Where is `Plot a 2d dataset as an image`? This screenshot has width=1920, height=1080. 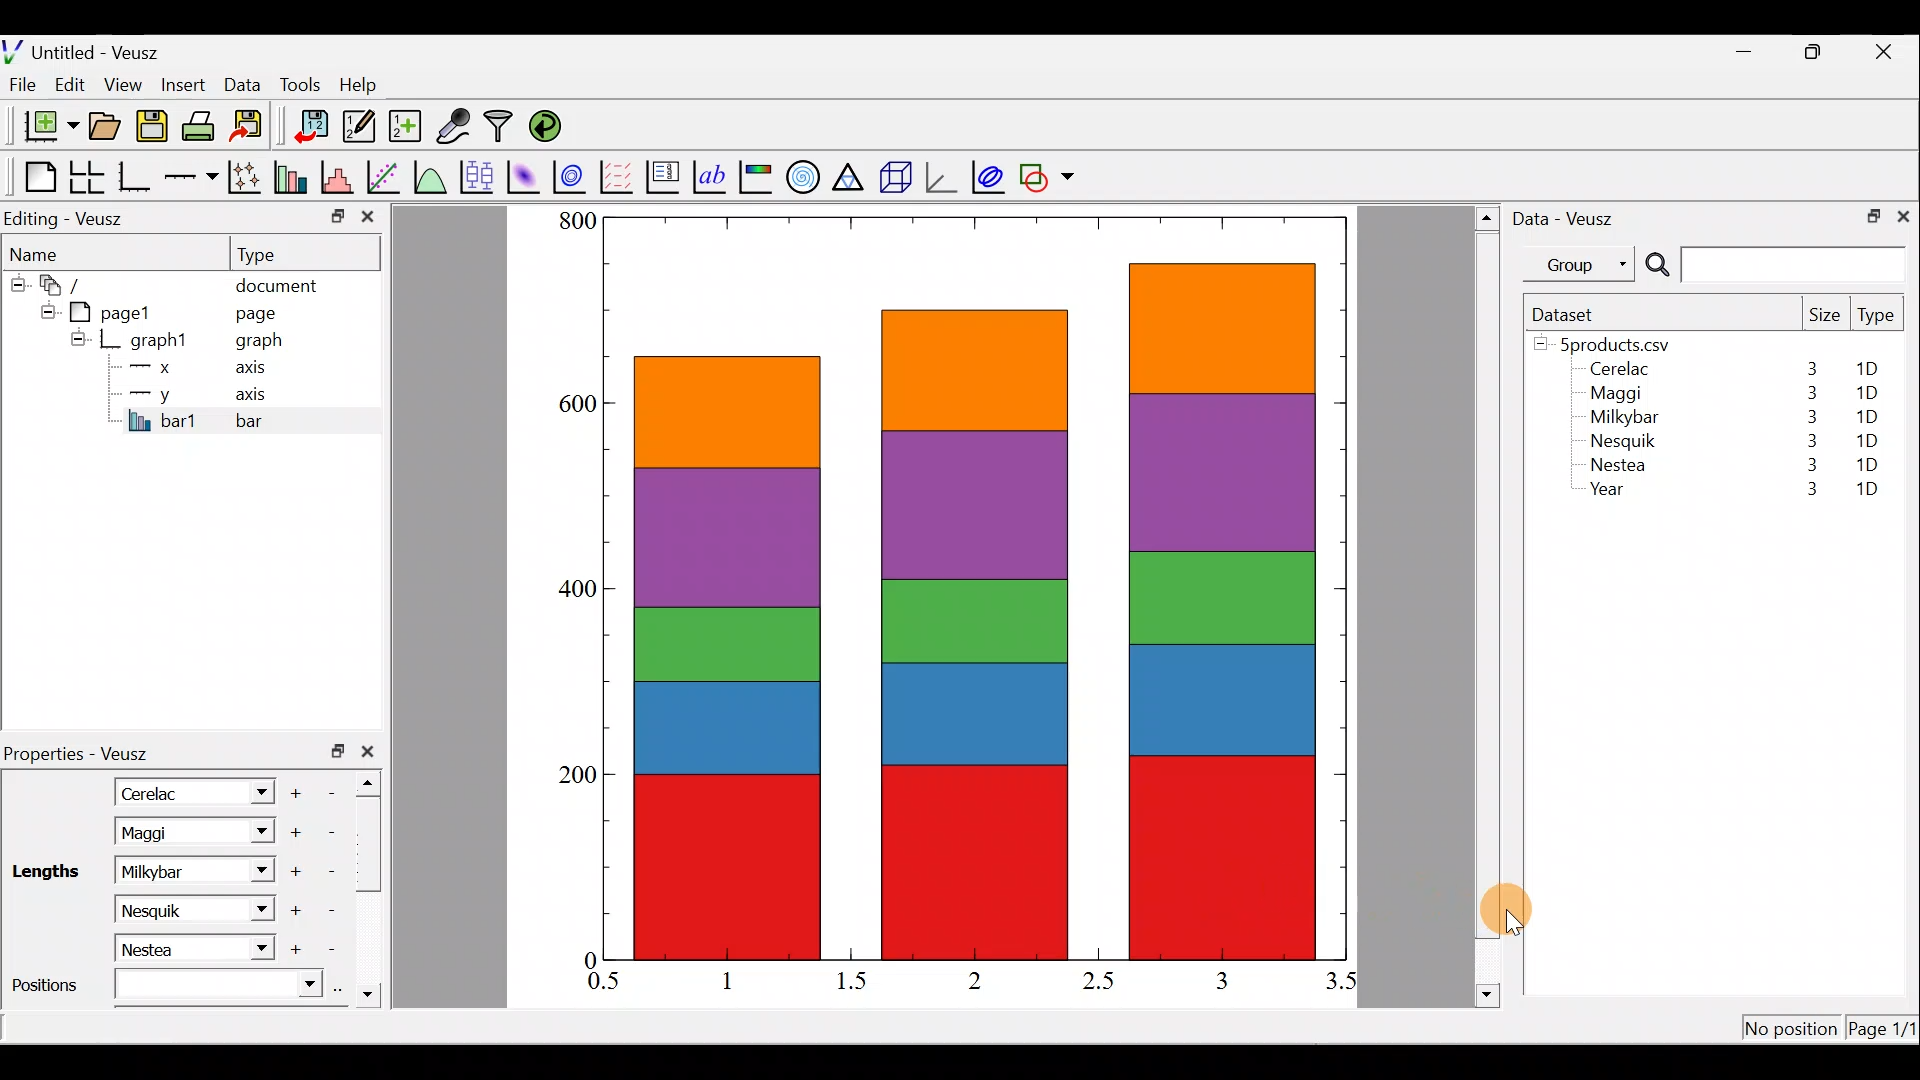 Plot a 2d dataset as an image is located at coordinates (526, 174).